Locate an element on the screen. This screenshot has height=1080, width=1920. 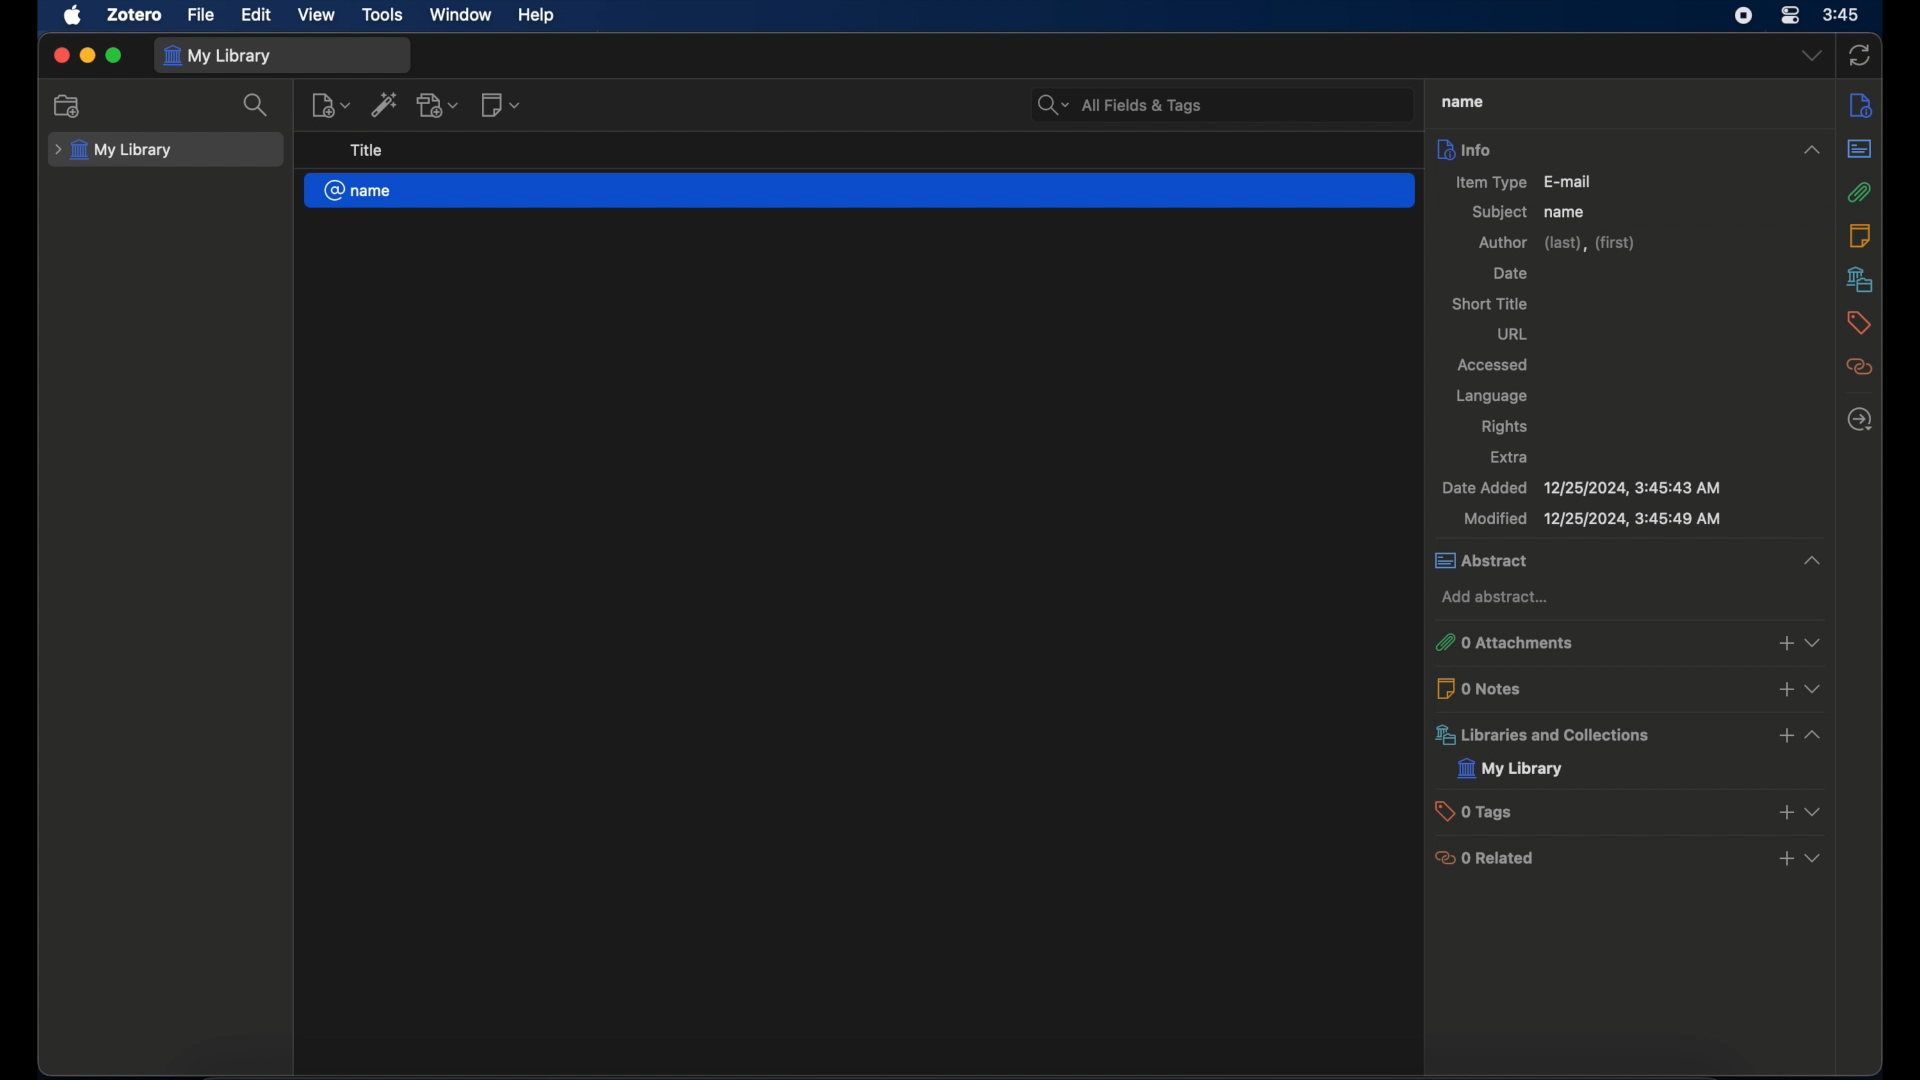
my library is located at coordinates (1511, 769).